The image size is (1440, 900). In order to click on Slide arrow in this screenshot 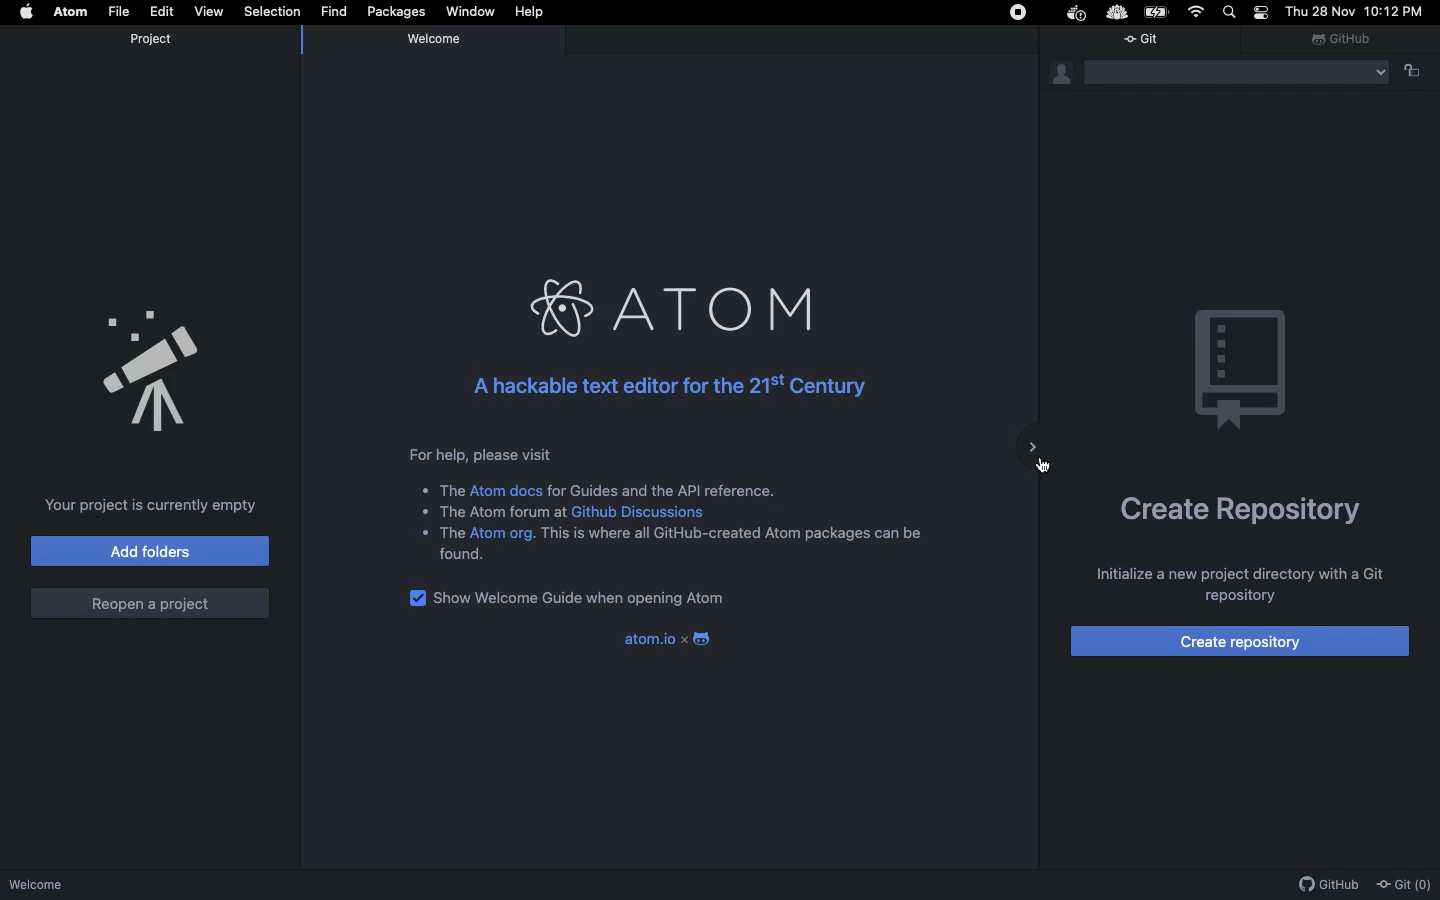, I will do `click(1035, 453)`.